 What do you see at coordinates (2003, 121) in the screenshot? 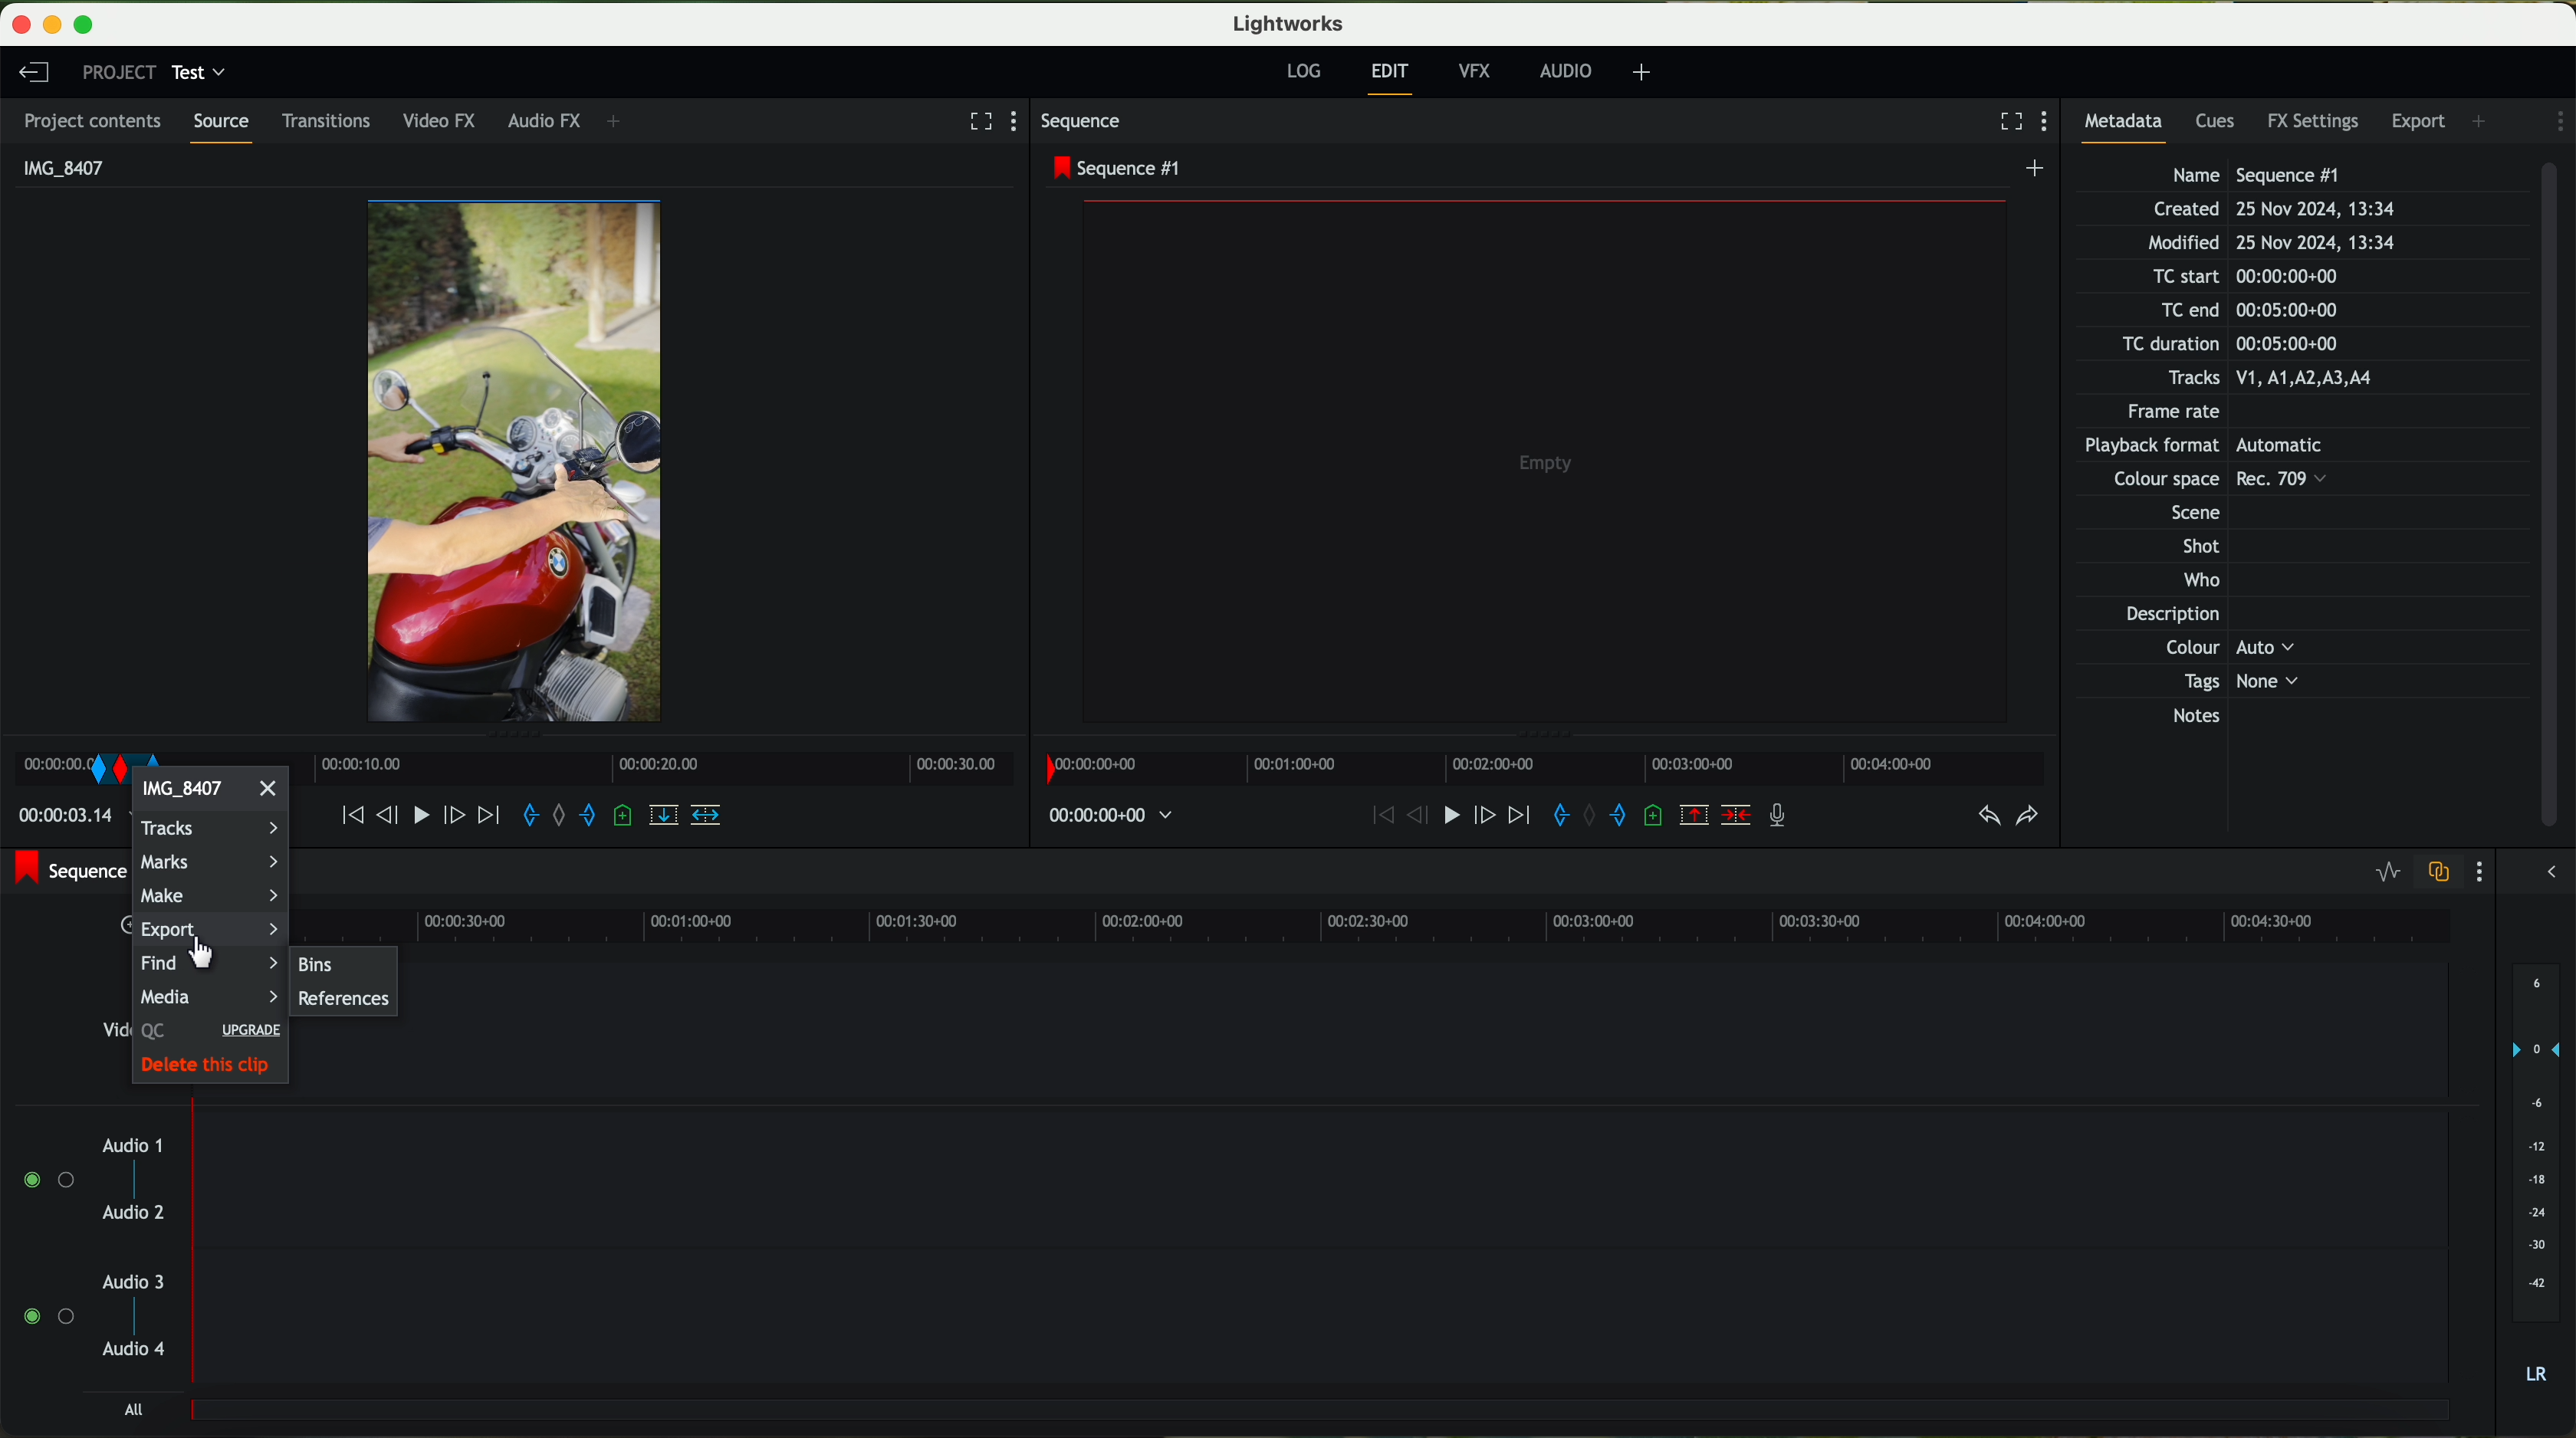
I see `fullscreen` at bounding box center [2003, 121].